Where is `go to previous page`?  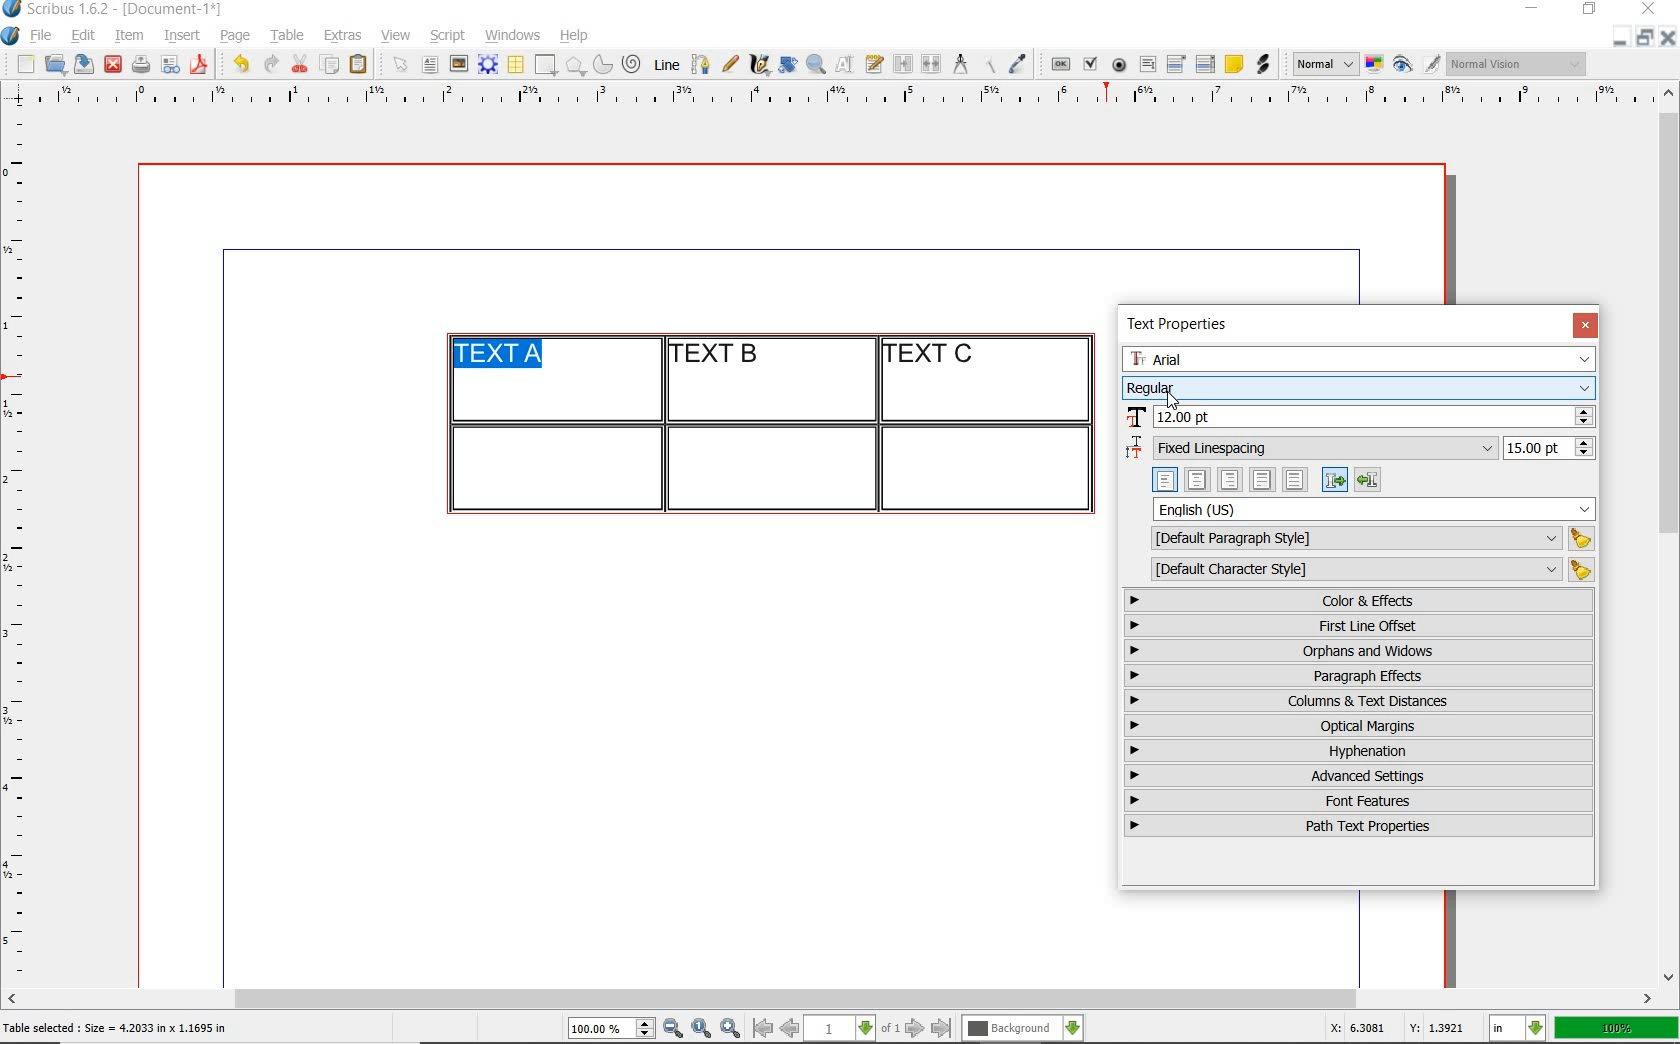 go to previous page is located at coordinates (789, 1029).